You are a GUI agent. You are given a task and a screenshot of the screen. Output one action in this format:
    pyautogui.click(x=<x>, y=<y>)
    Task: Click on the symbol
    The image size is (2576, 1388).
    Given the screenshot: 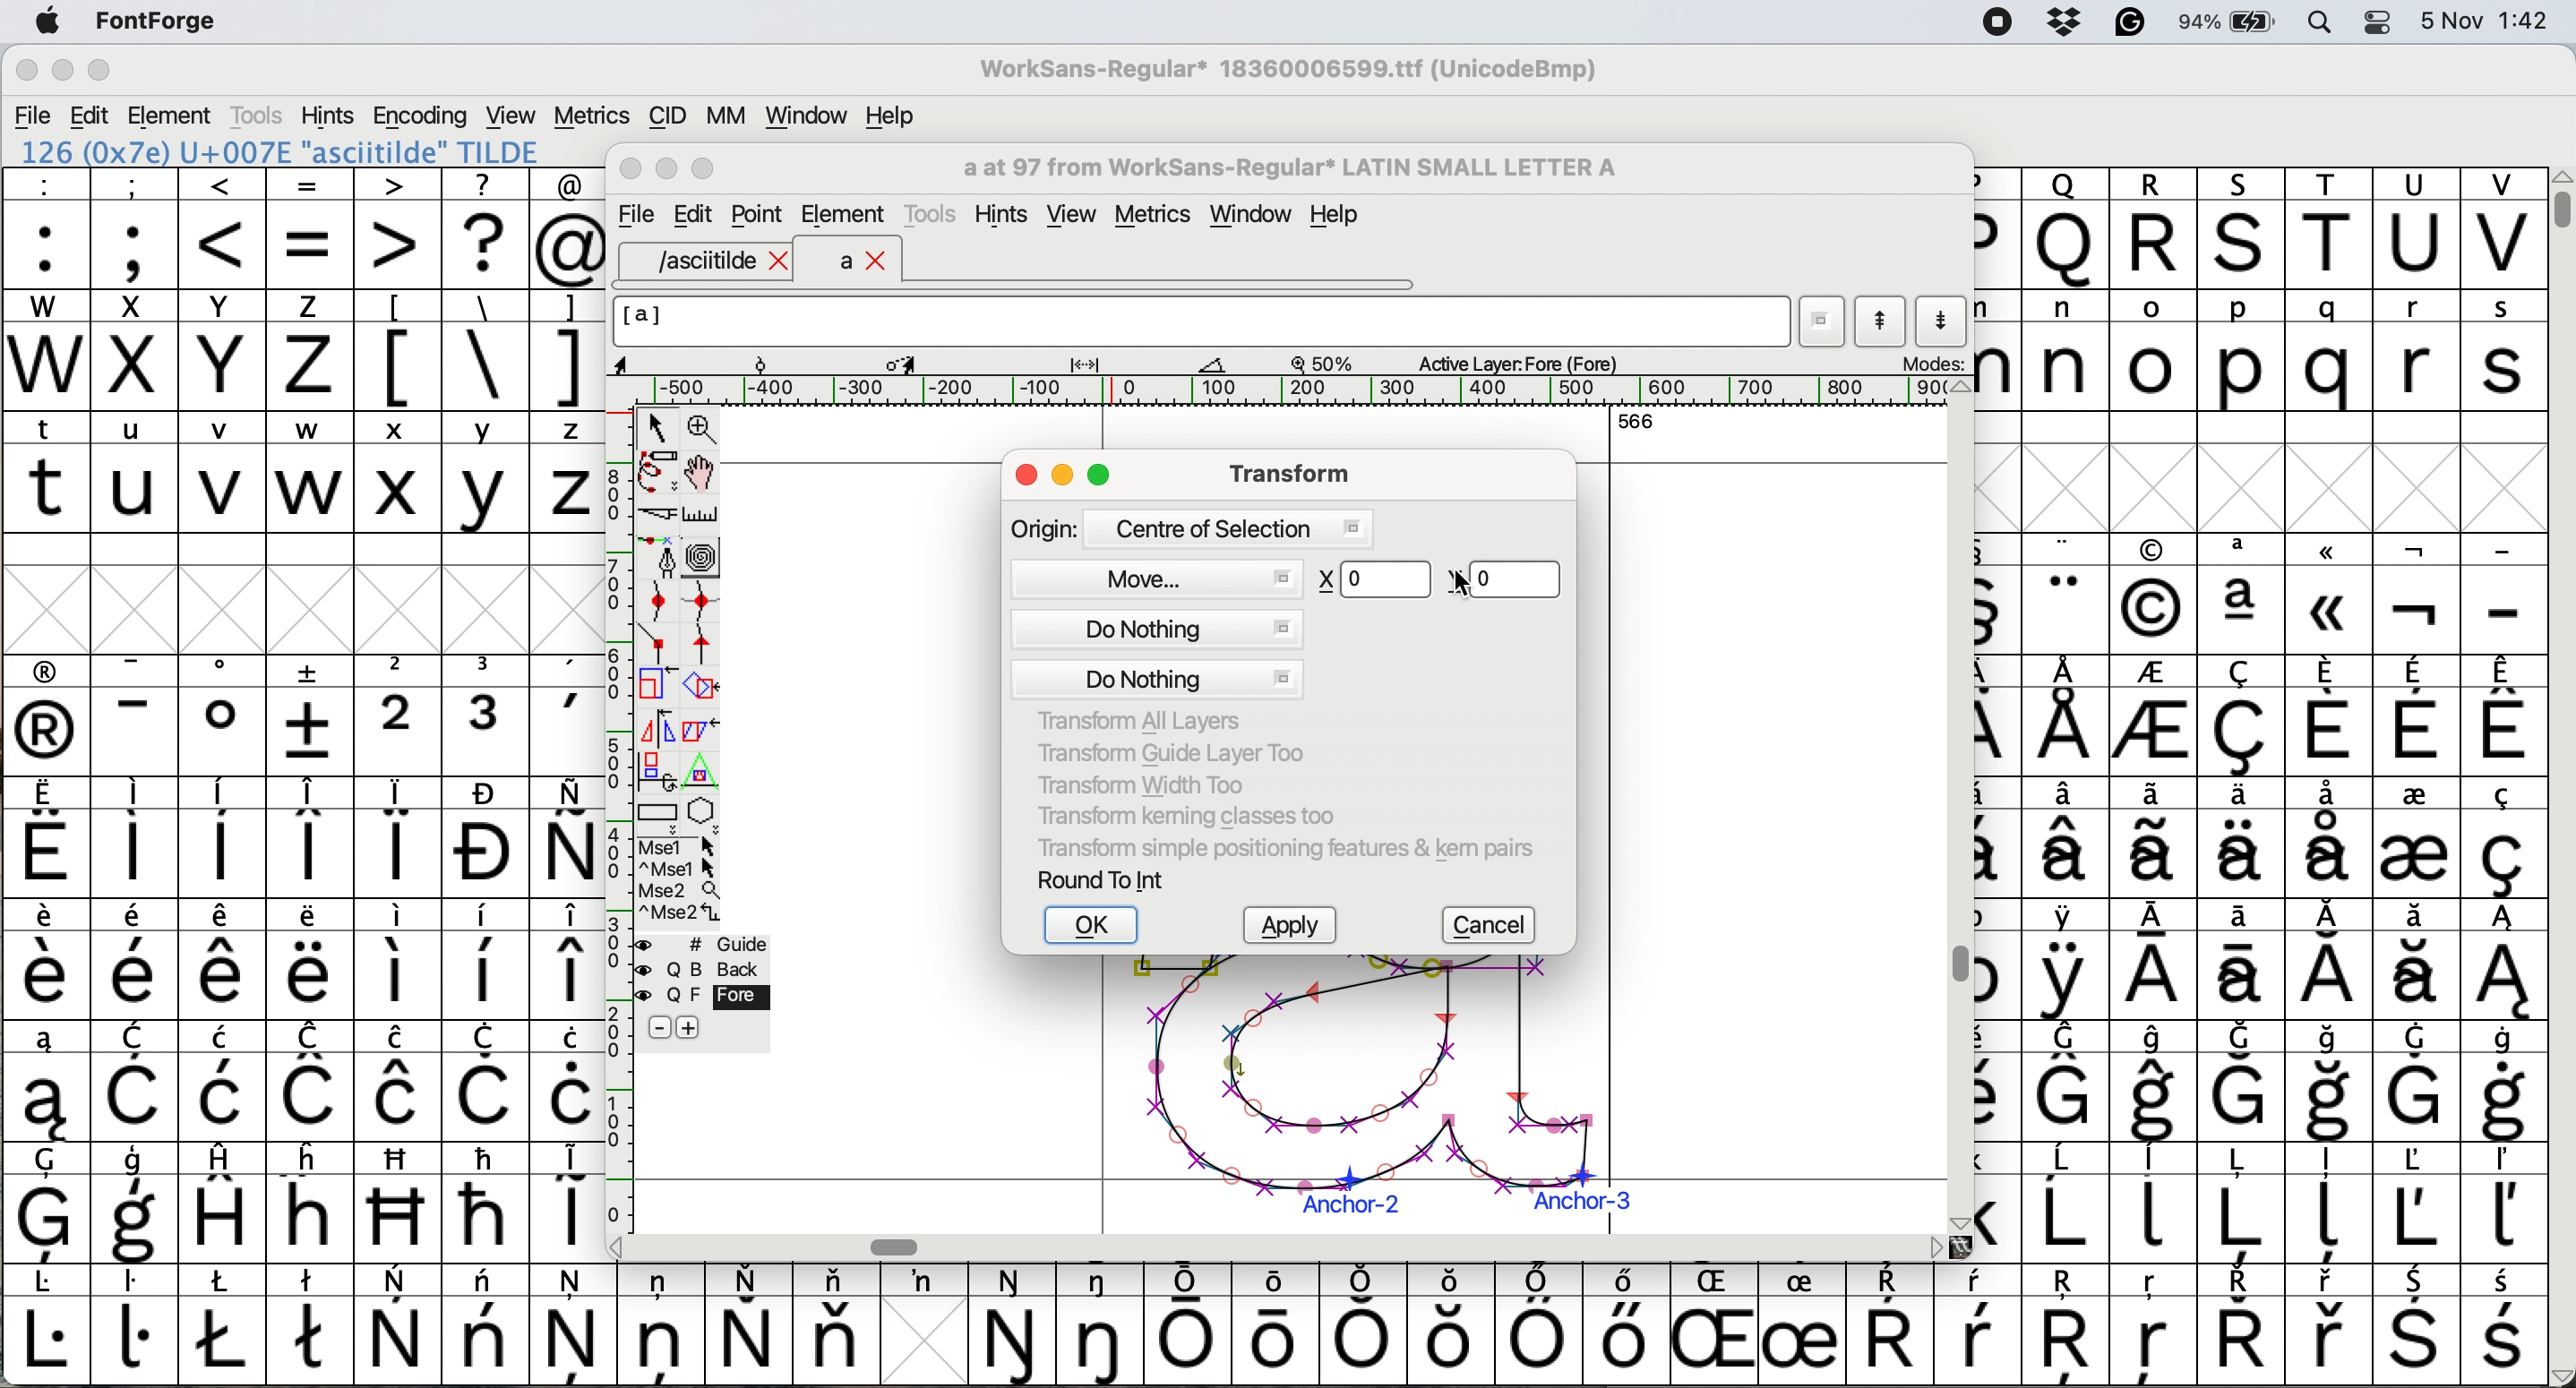 What is the action you would take?
    pyautogui.click(x=485, y=961)
    